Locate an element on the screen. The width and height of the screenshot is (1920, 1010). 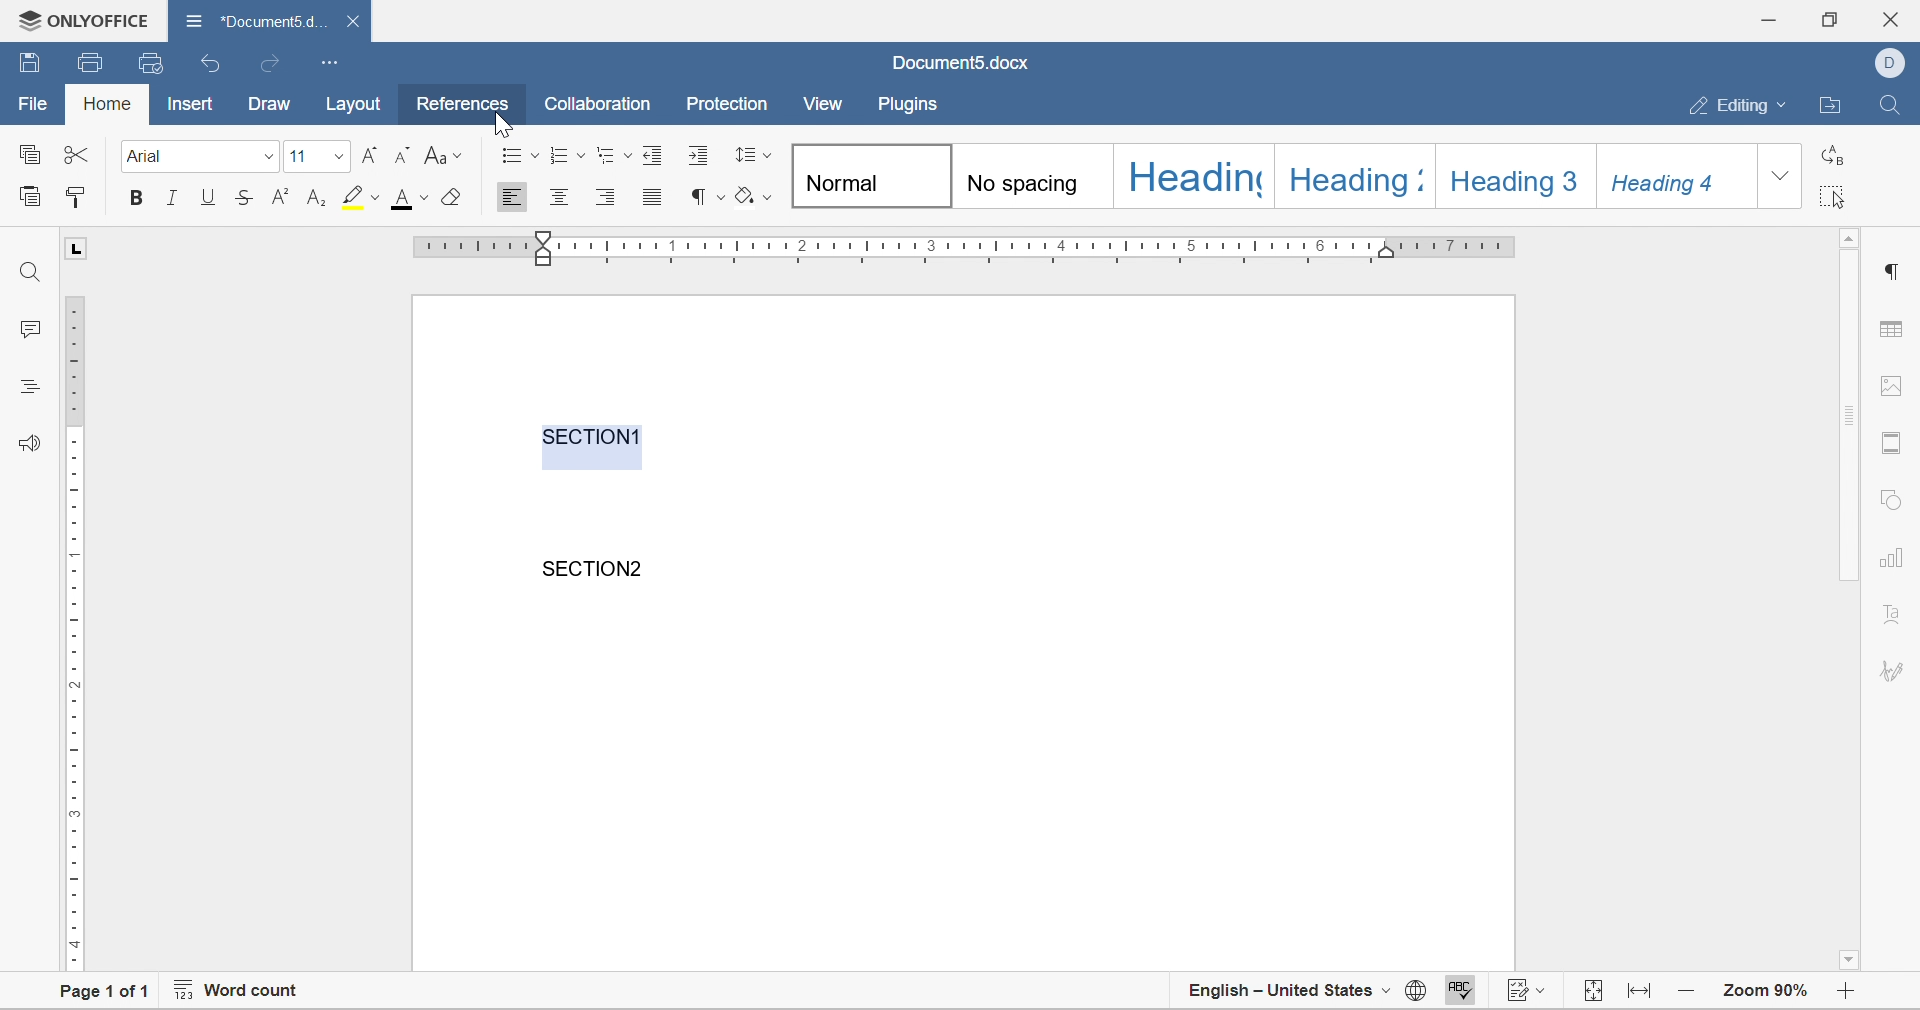
minimize is located at coordinates (1773, 17).